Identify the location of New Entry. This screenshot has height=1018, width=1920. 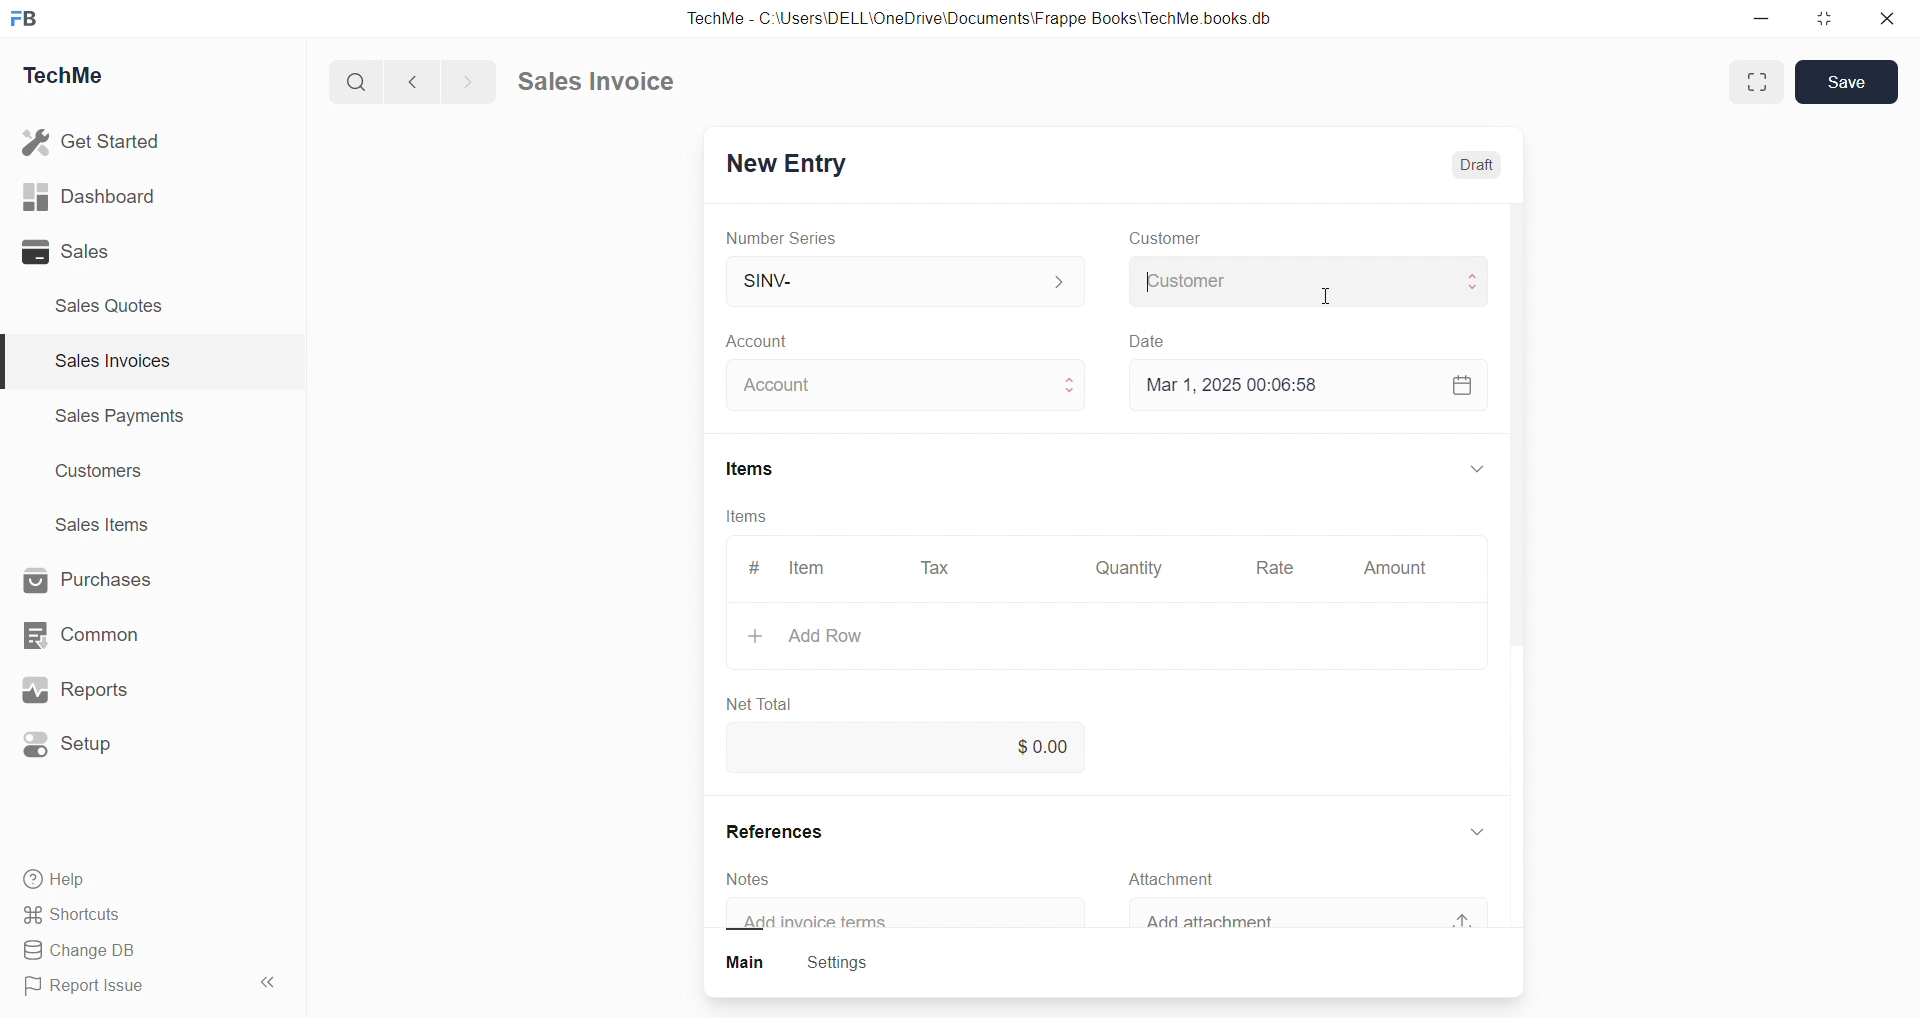
(794, 160).